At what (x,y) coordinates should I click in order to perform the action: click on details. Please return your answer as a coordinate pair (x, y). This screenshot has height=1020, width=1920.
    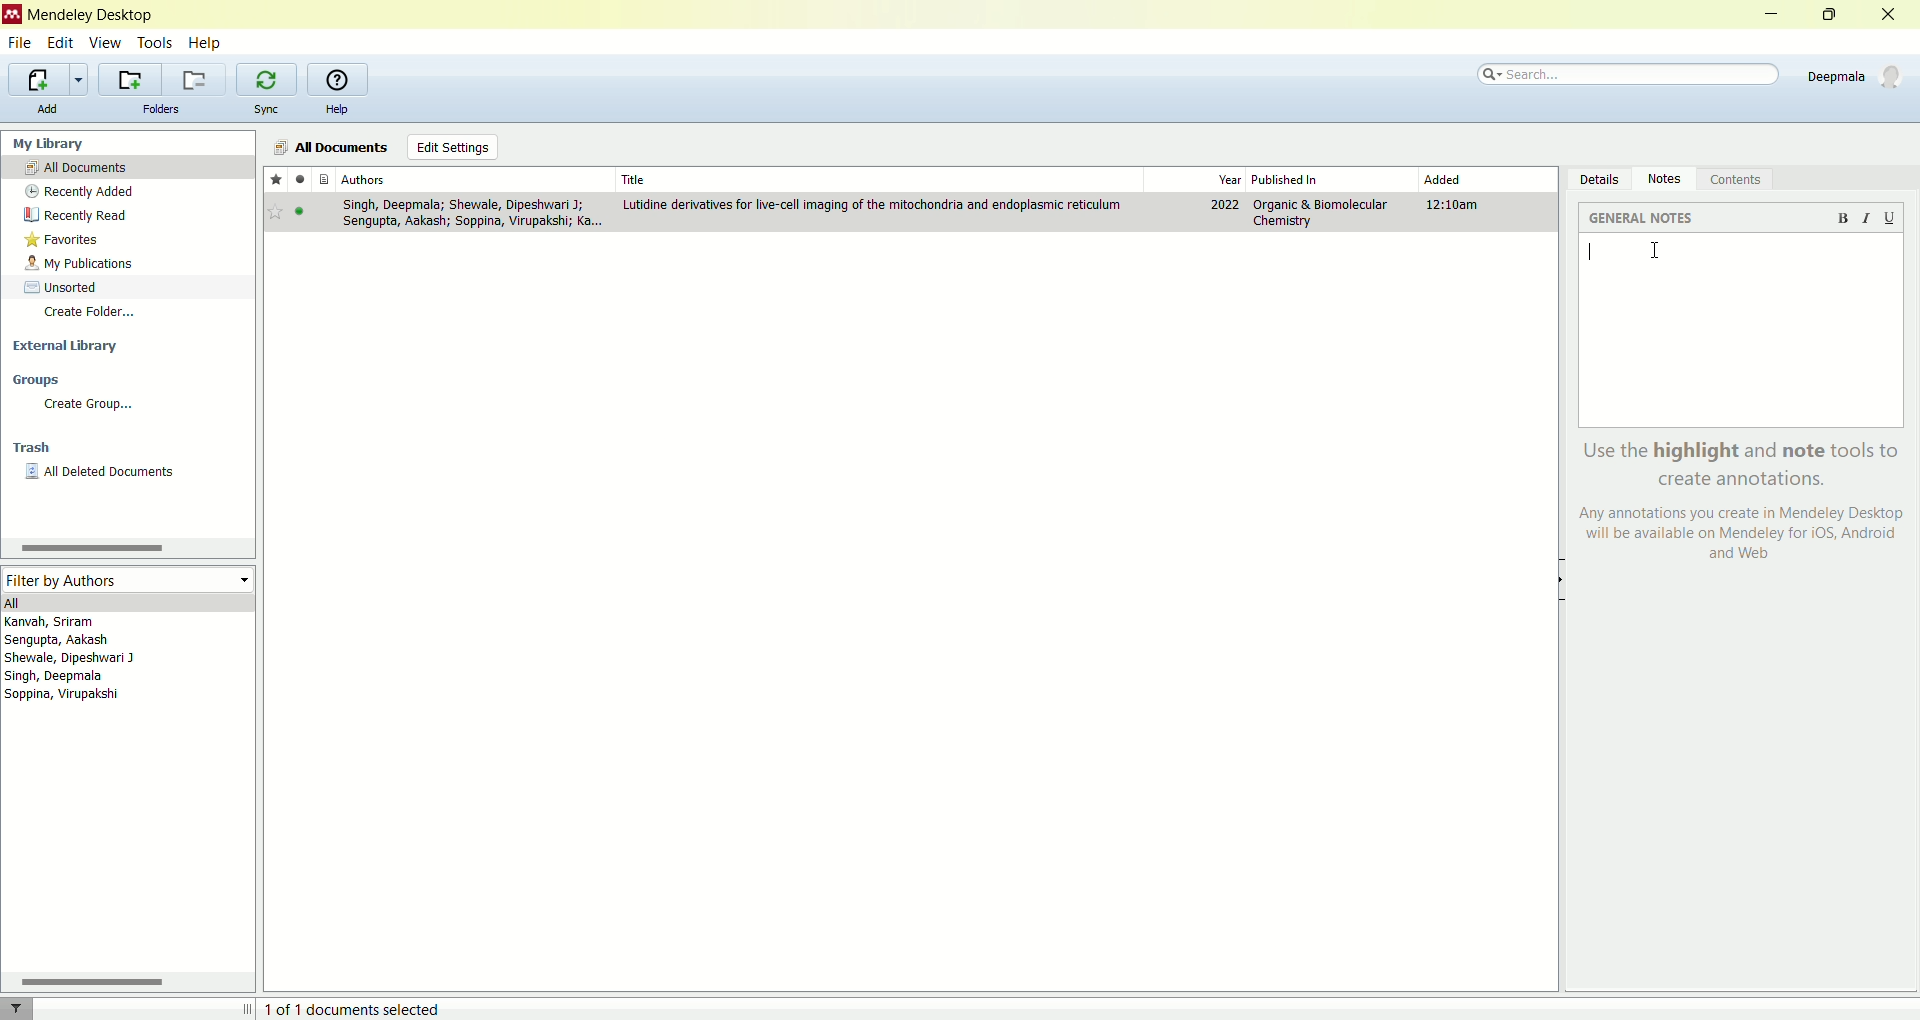
    Looking at the image, I should click on (1595, 178).